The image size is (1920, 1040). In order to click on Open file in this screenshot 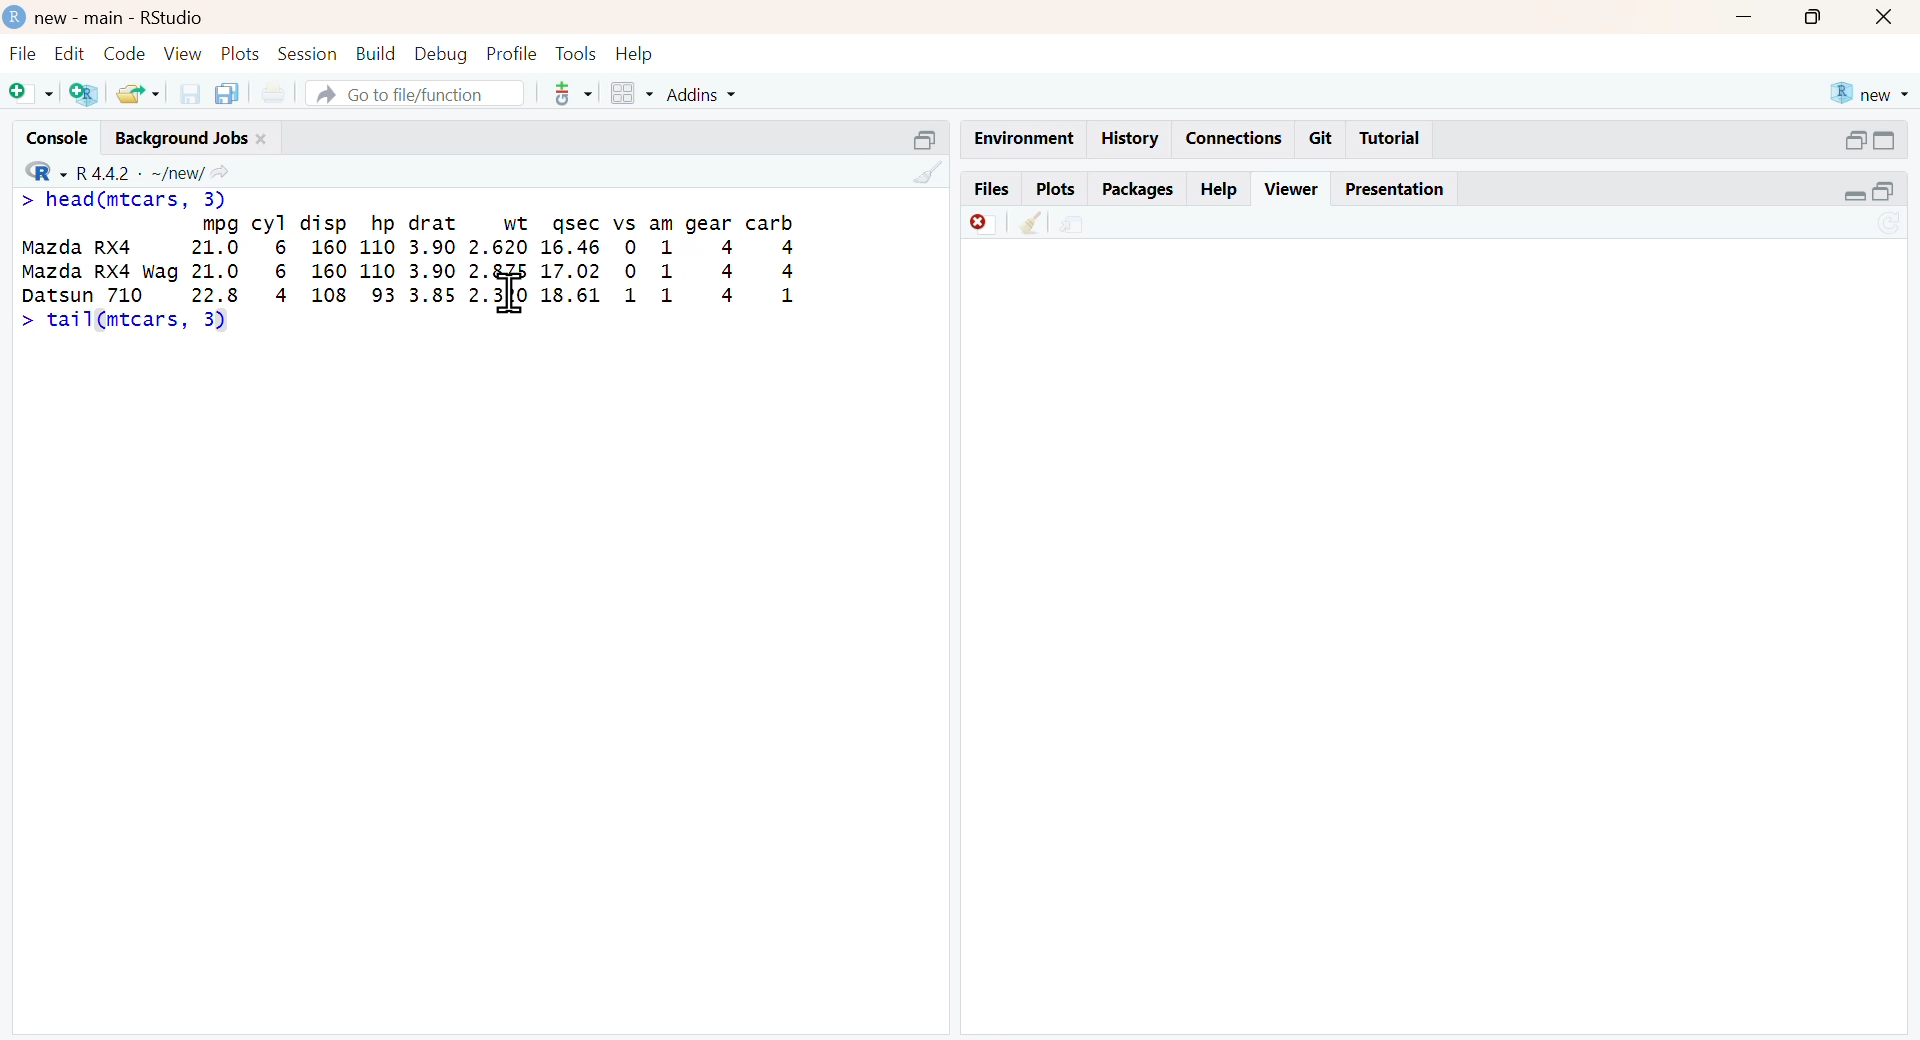, I will do `click(139, 92)`.